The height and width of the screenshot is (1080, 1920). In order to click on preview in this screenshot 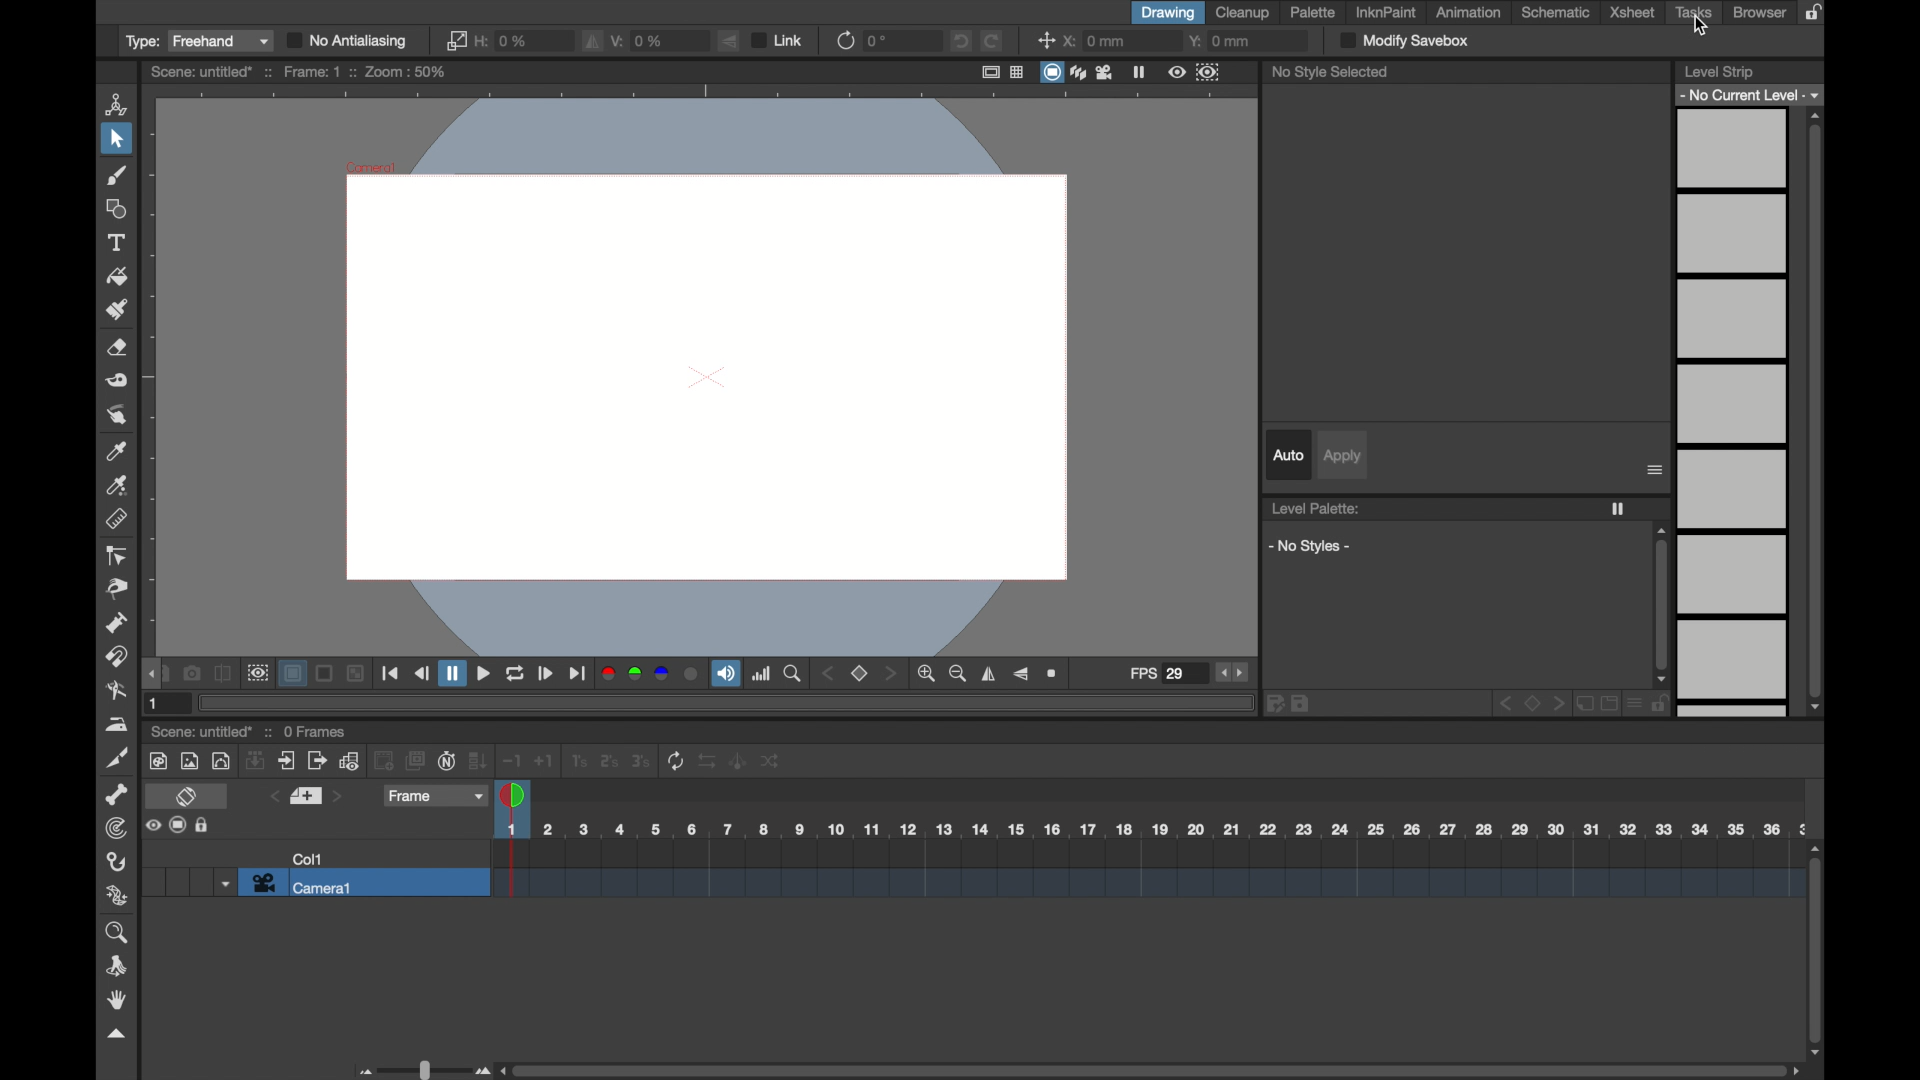, I will do `click(257, 673)`.